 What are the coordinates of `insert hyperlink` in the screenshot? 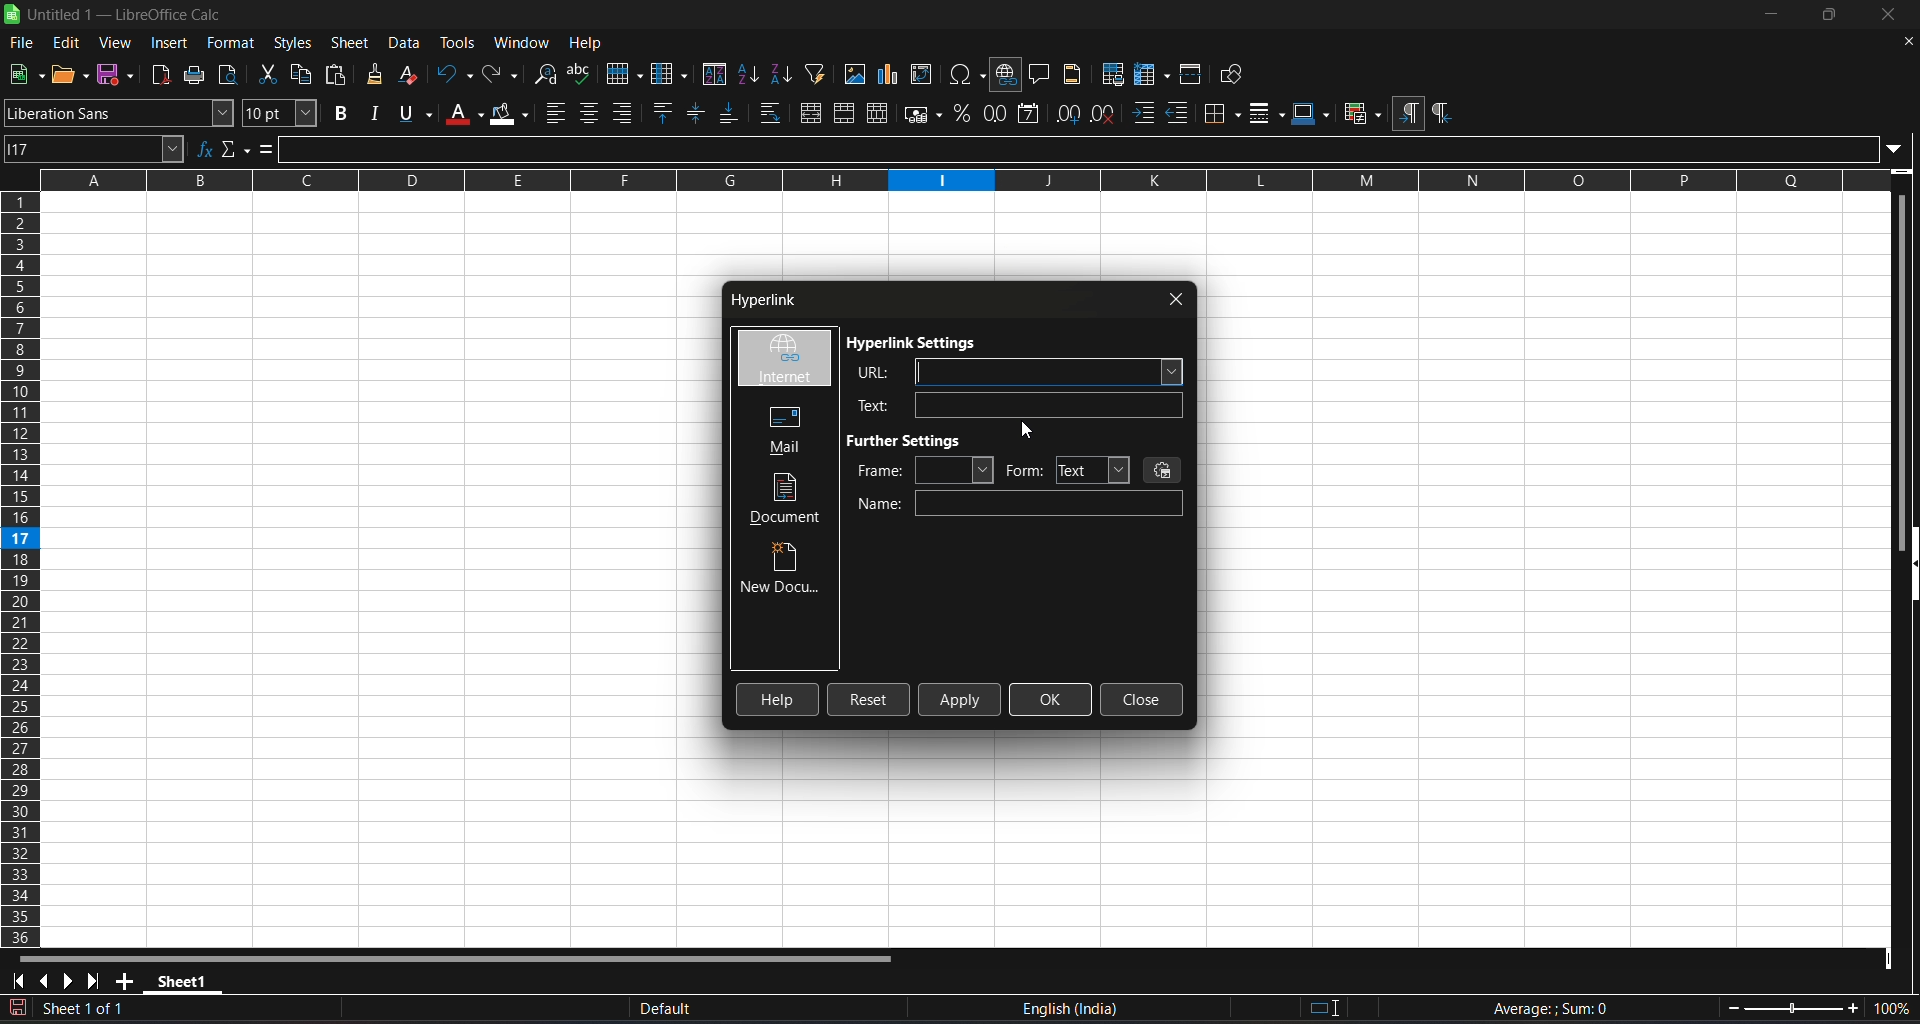 It's located at (1007, 75).